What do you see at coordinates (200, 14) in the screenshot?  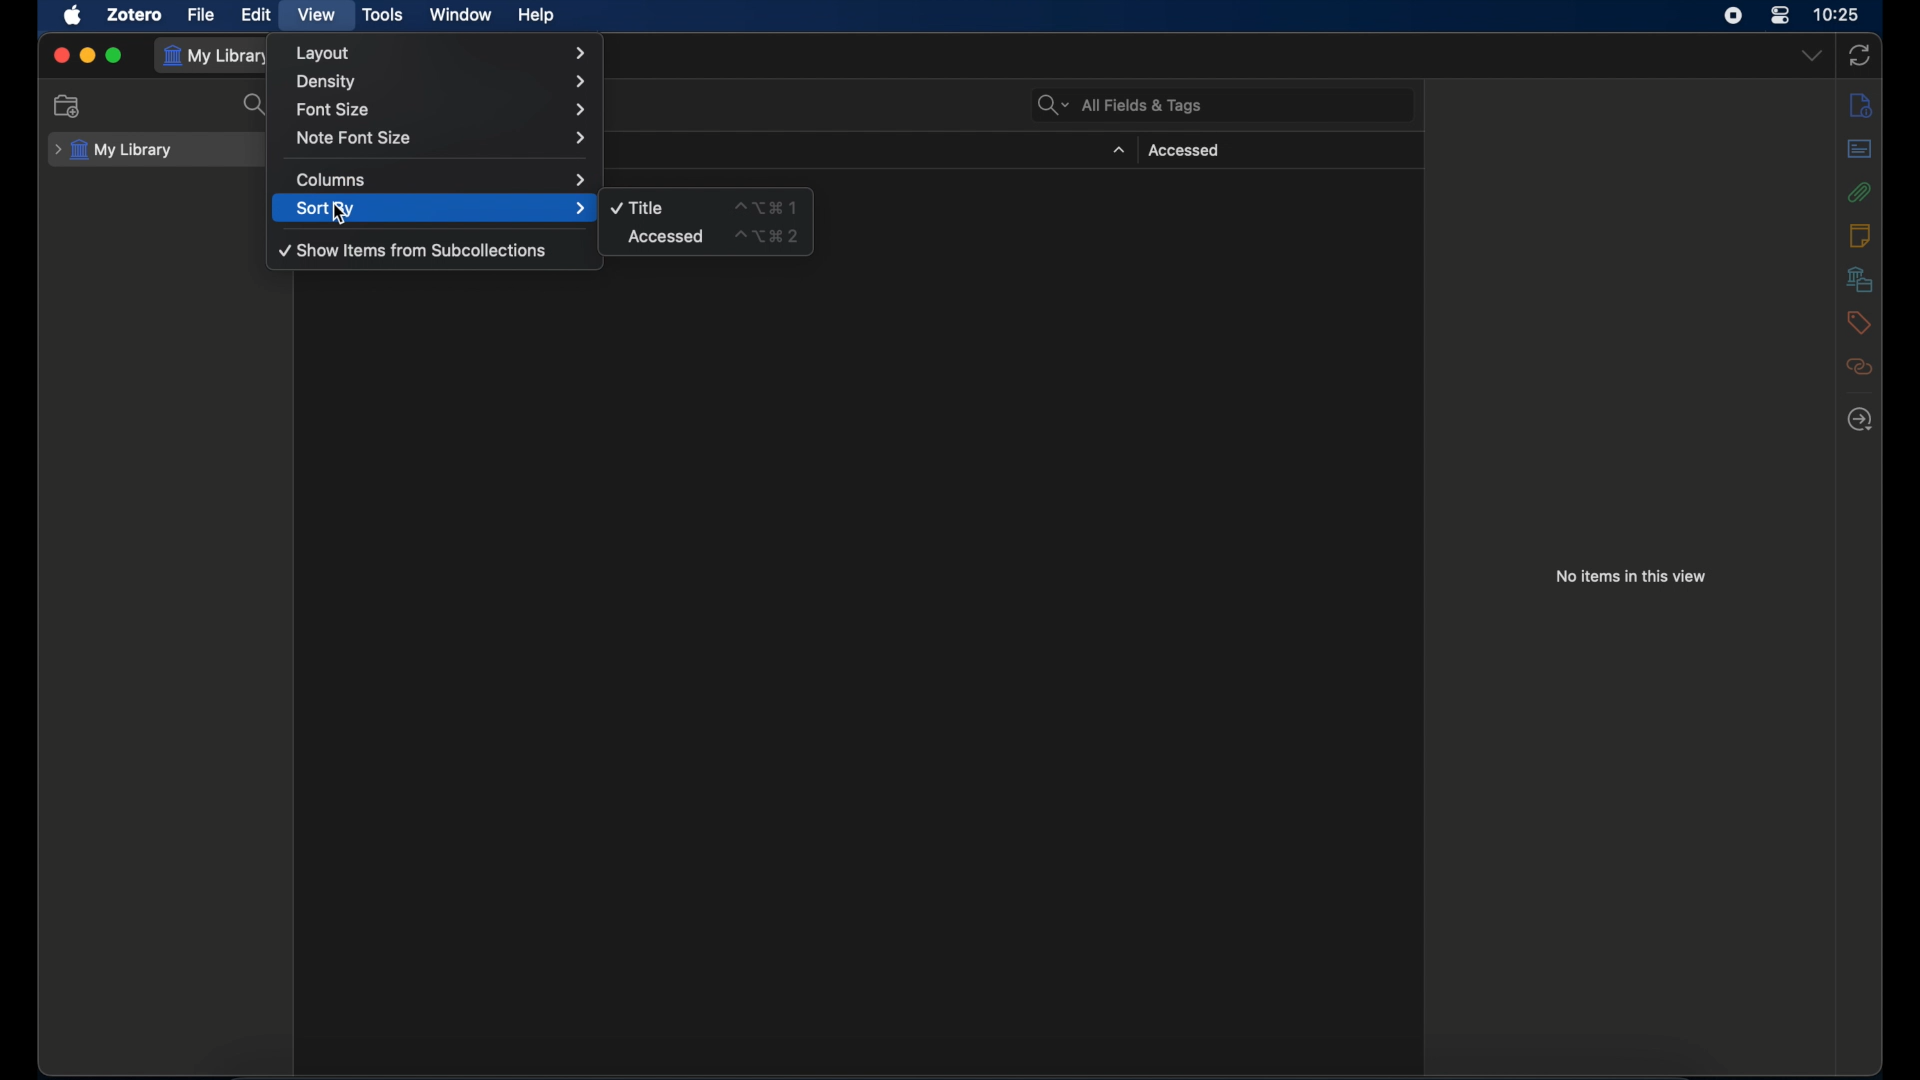 I see `file` at bounding box center [200, 14].